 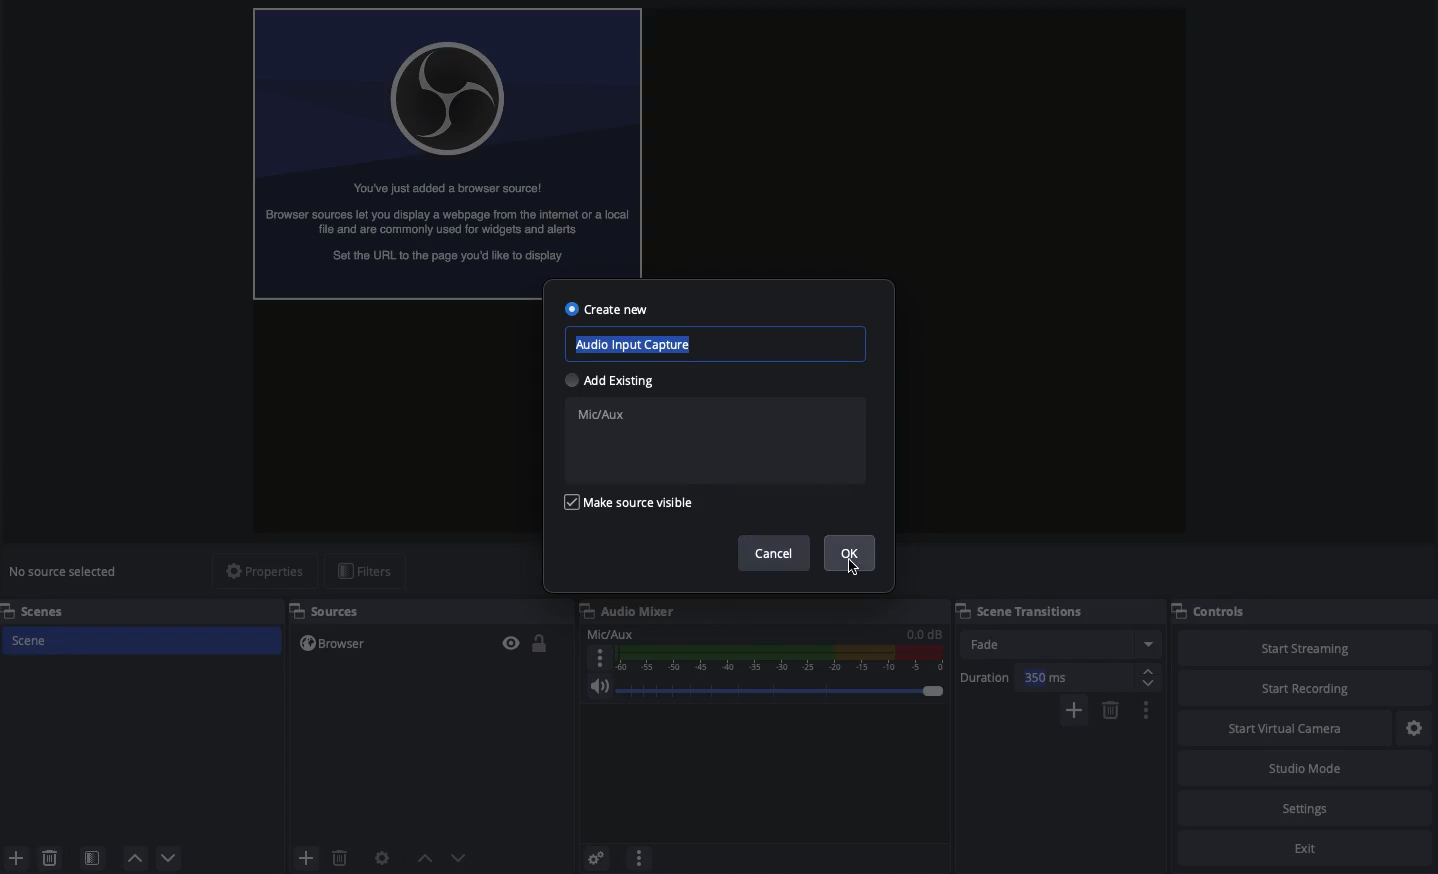 I want to click on Delete, so click(x=52, y=857).